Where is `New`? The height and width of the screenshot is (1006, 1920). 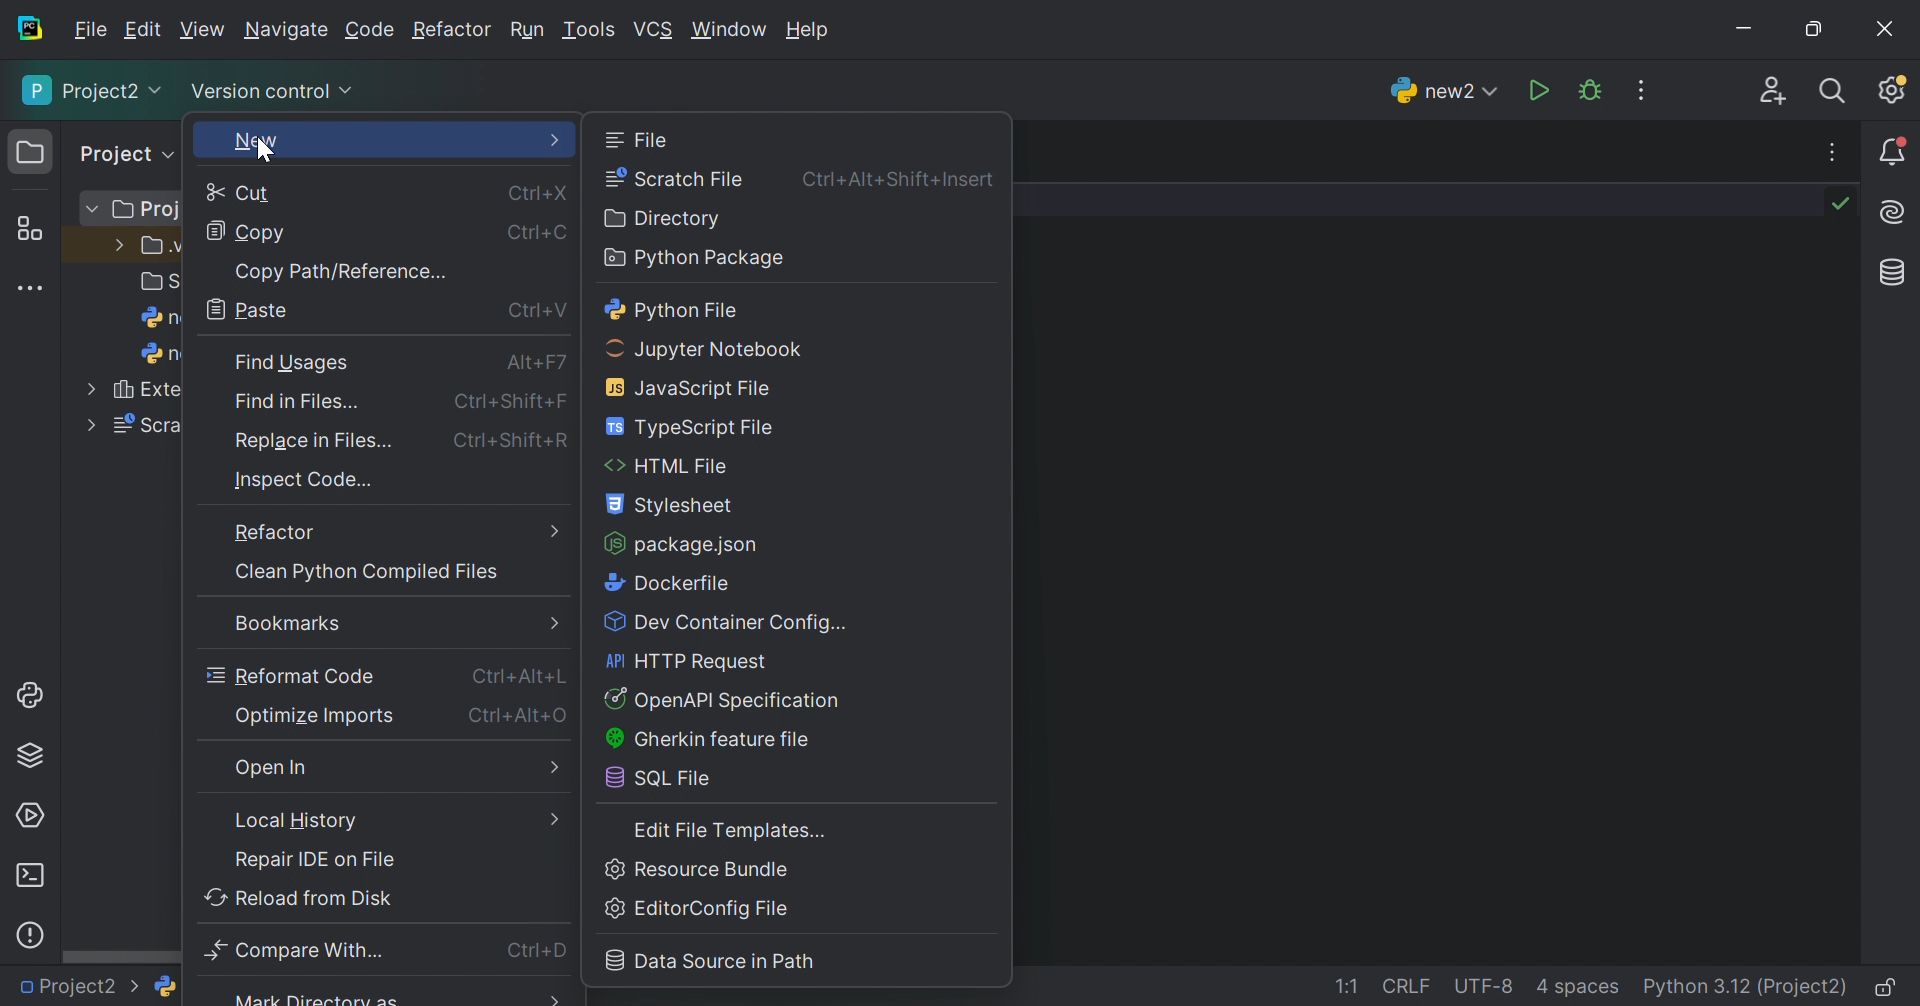
New is located at coordinates (255, 143).